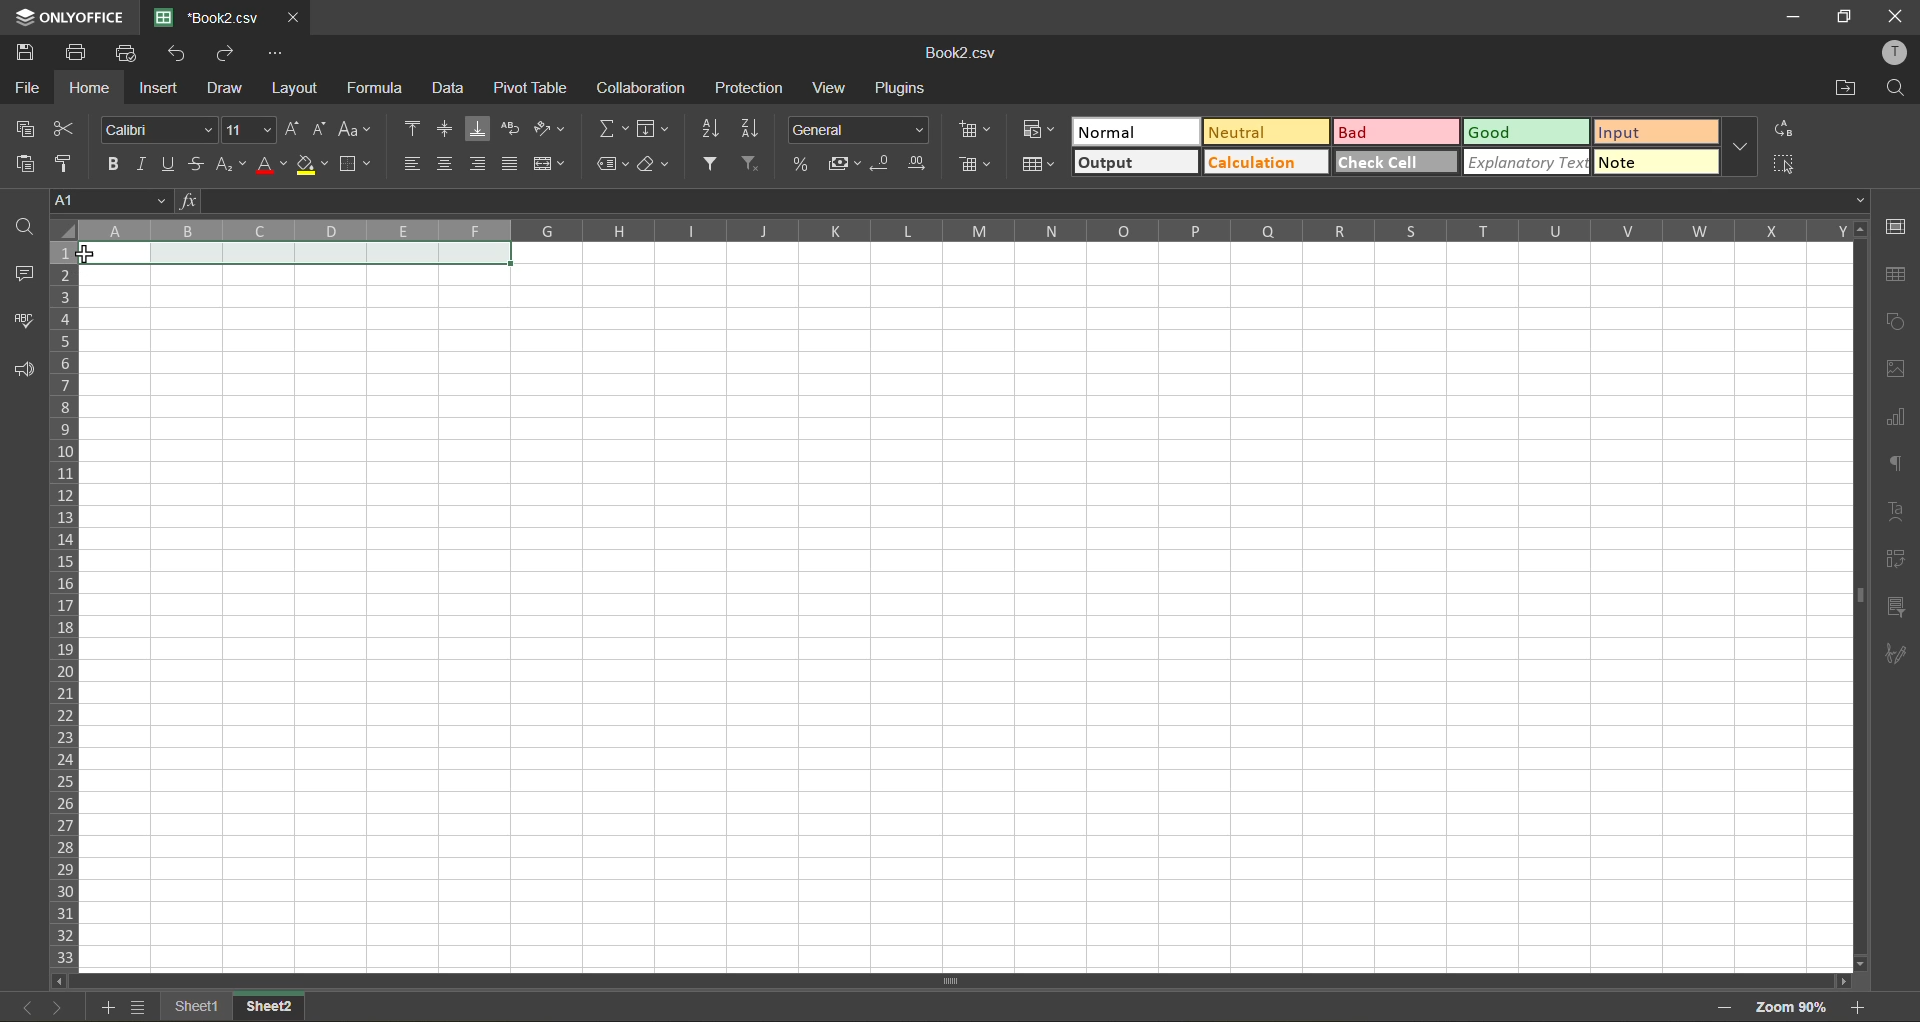  What do you see at coordinates (61, 606) in the screenshot?
I see `row nos` at bounding box center [61, 606].